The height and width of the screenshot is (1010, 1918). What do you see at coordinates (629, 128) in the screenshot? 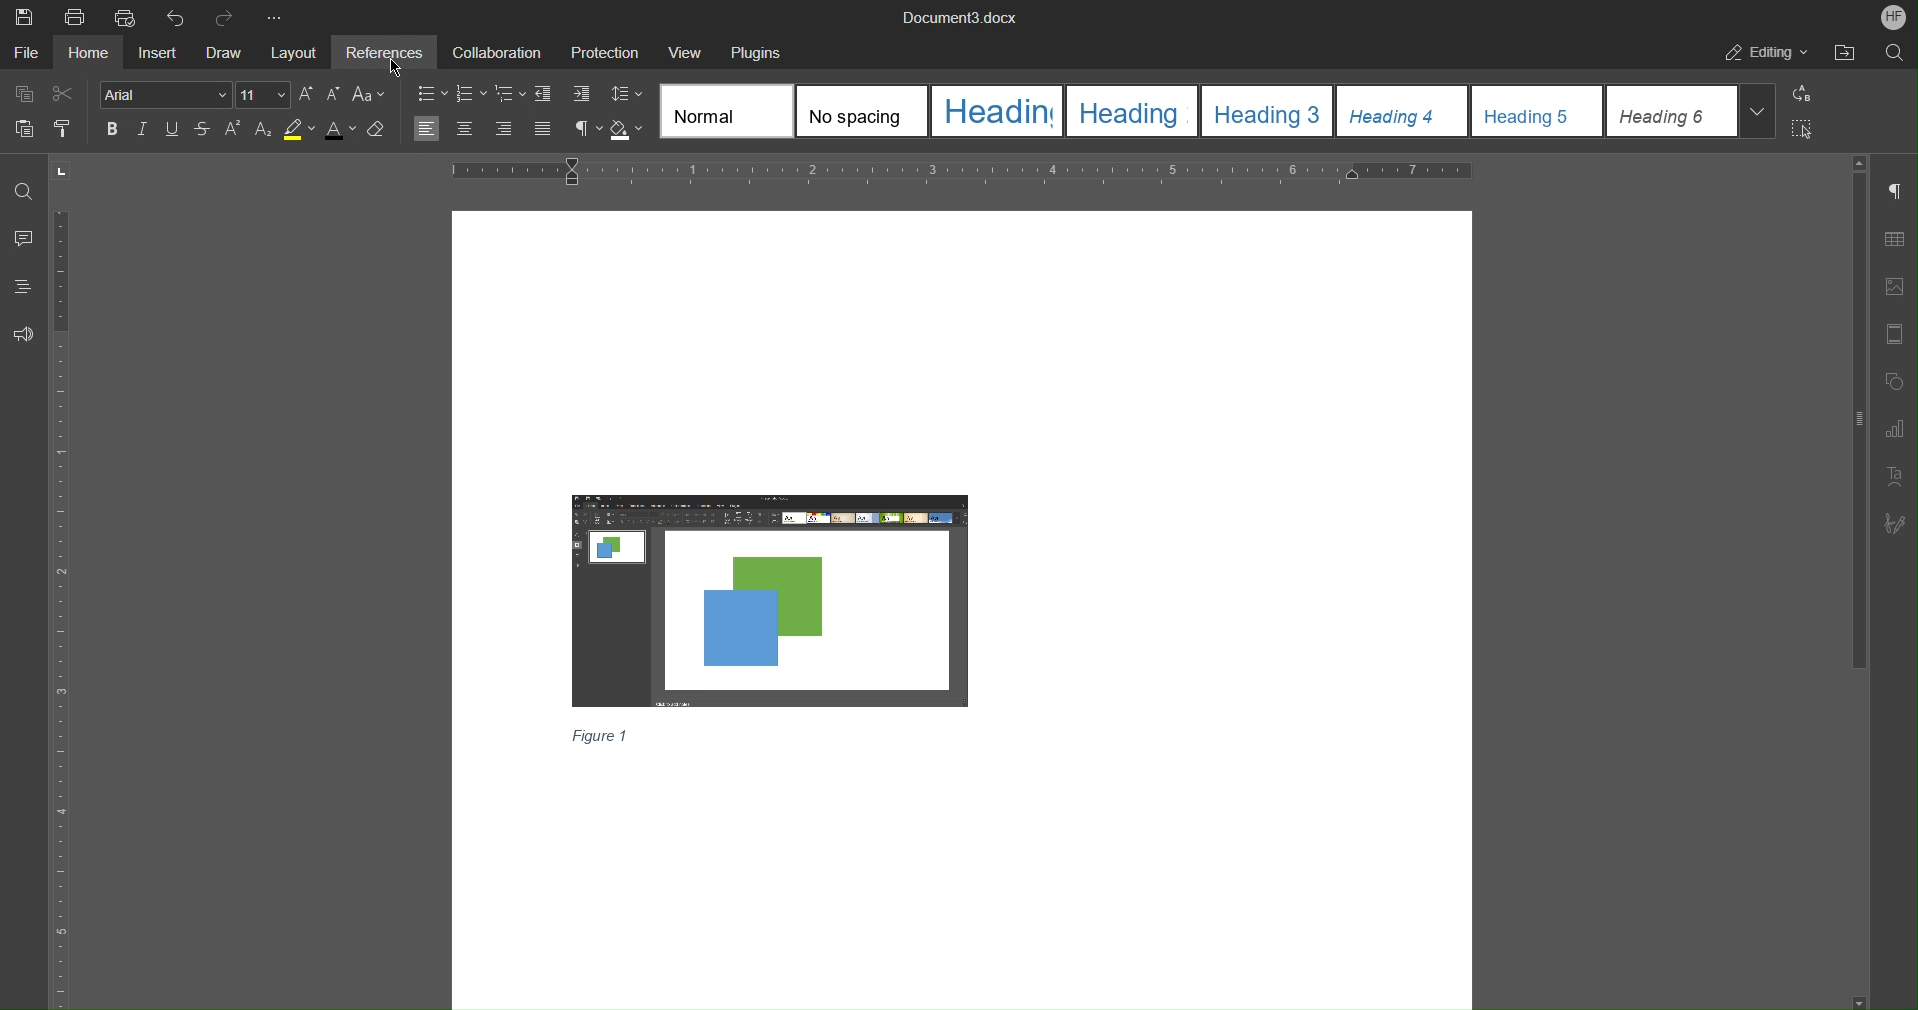
I see `Shadow` at bounding box center [629, 128].